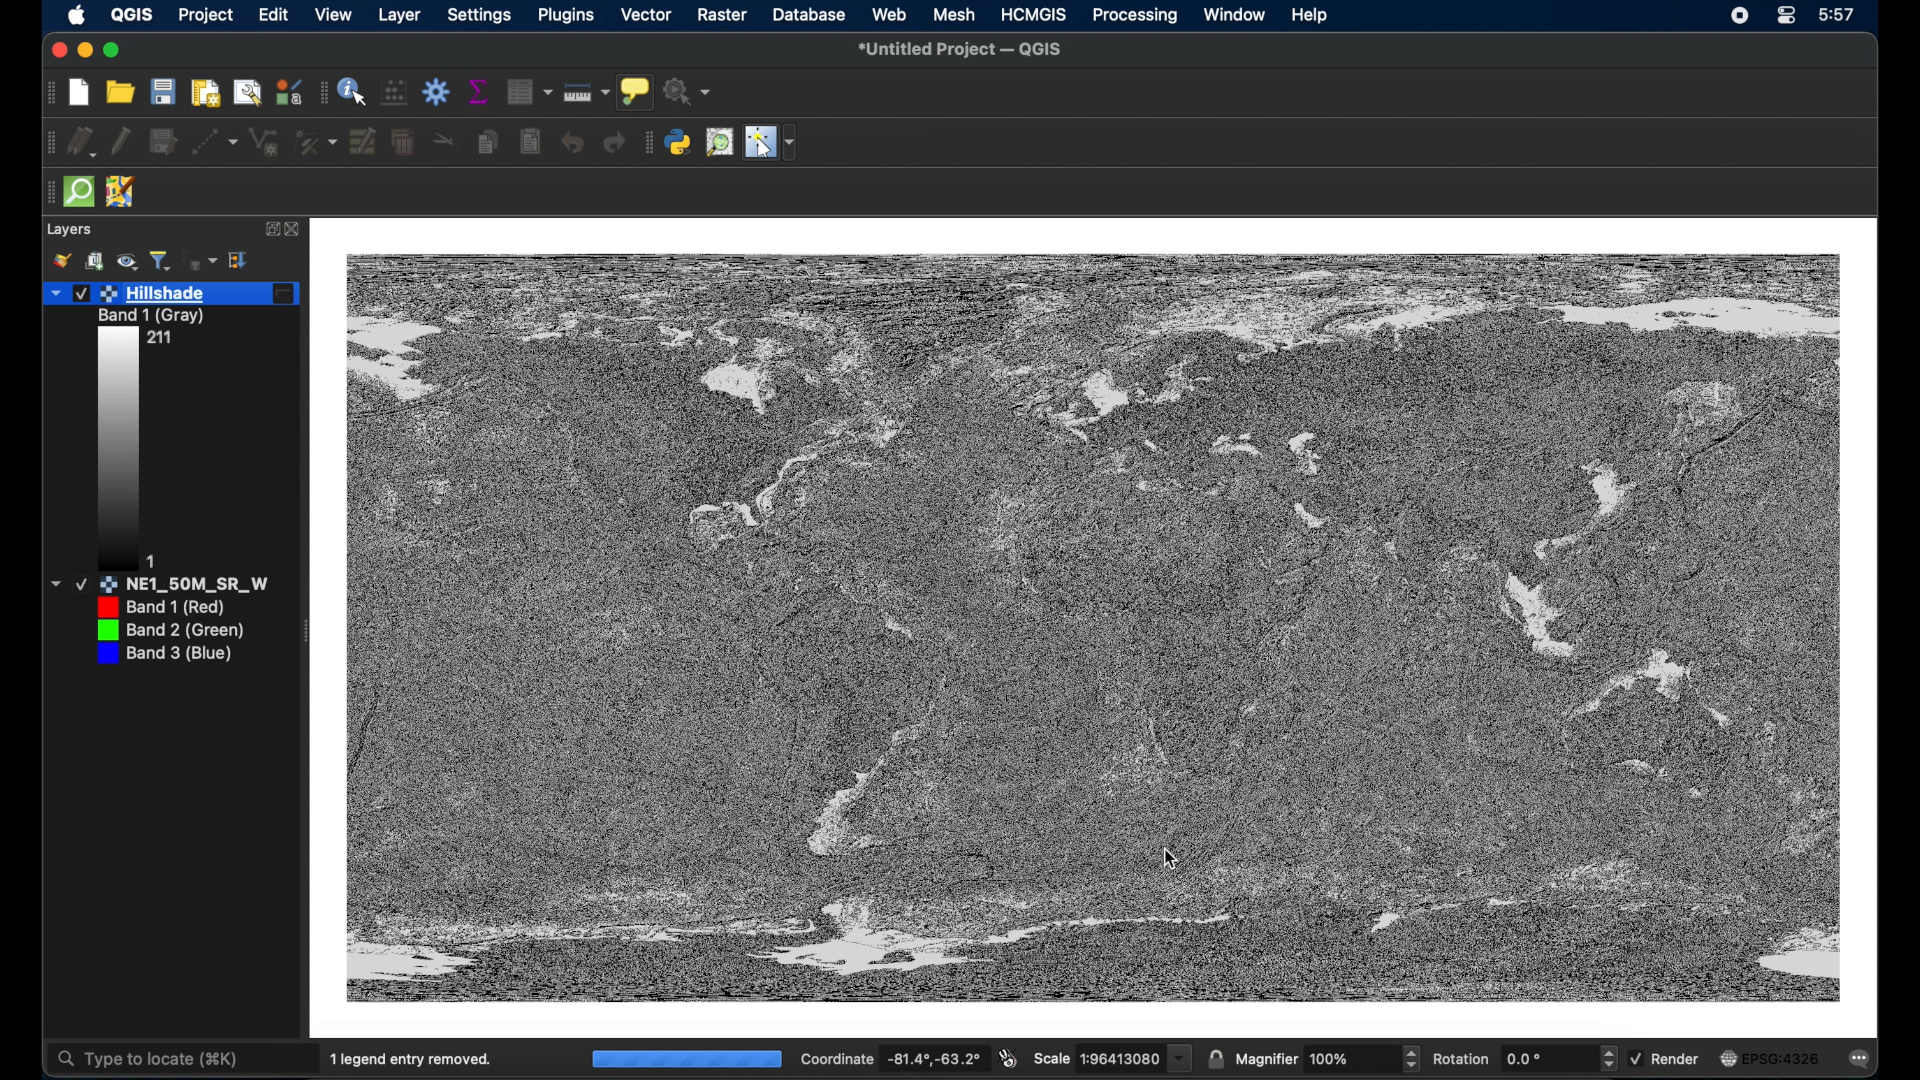 The height and width of the screenshot is (1080, 1920). Describe the element at coordinates (437, 93) in the screenshot. I see `toolbar` at that location.